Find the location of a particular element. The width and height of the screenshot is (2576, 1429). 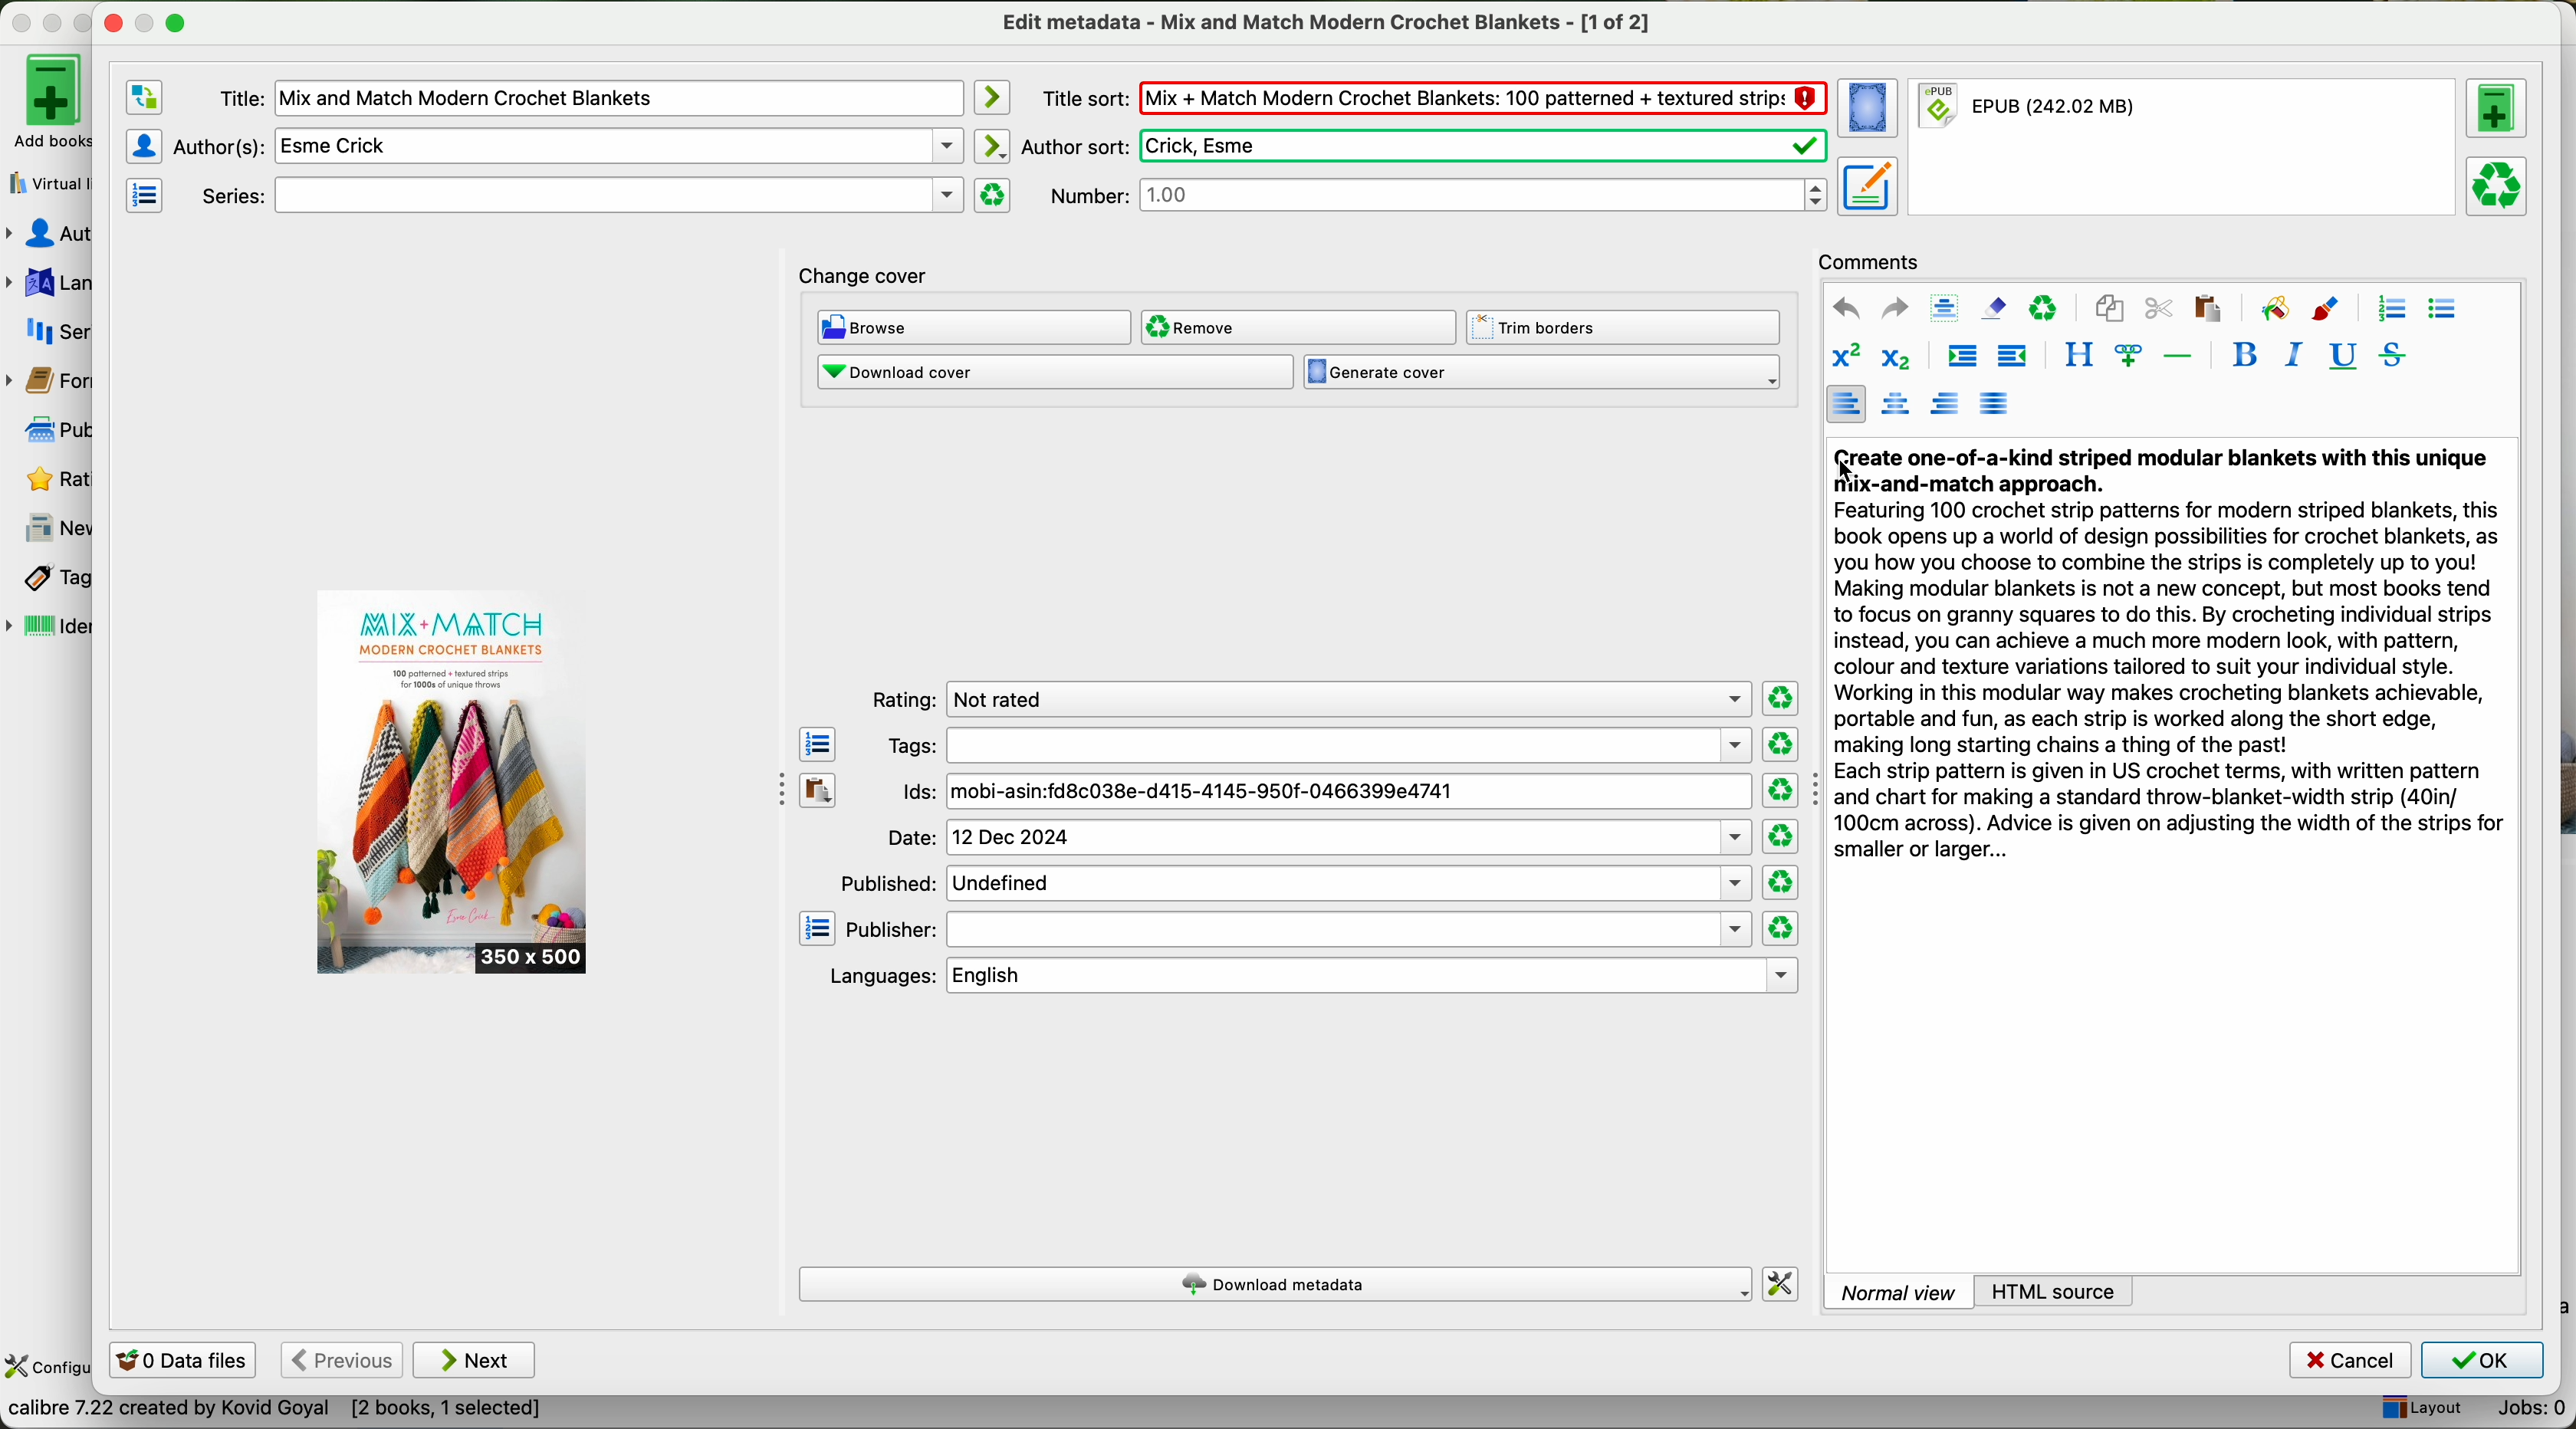

clear rating is located at coordinates (1780, 929).